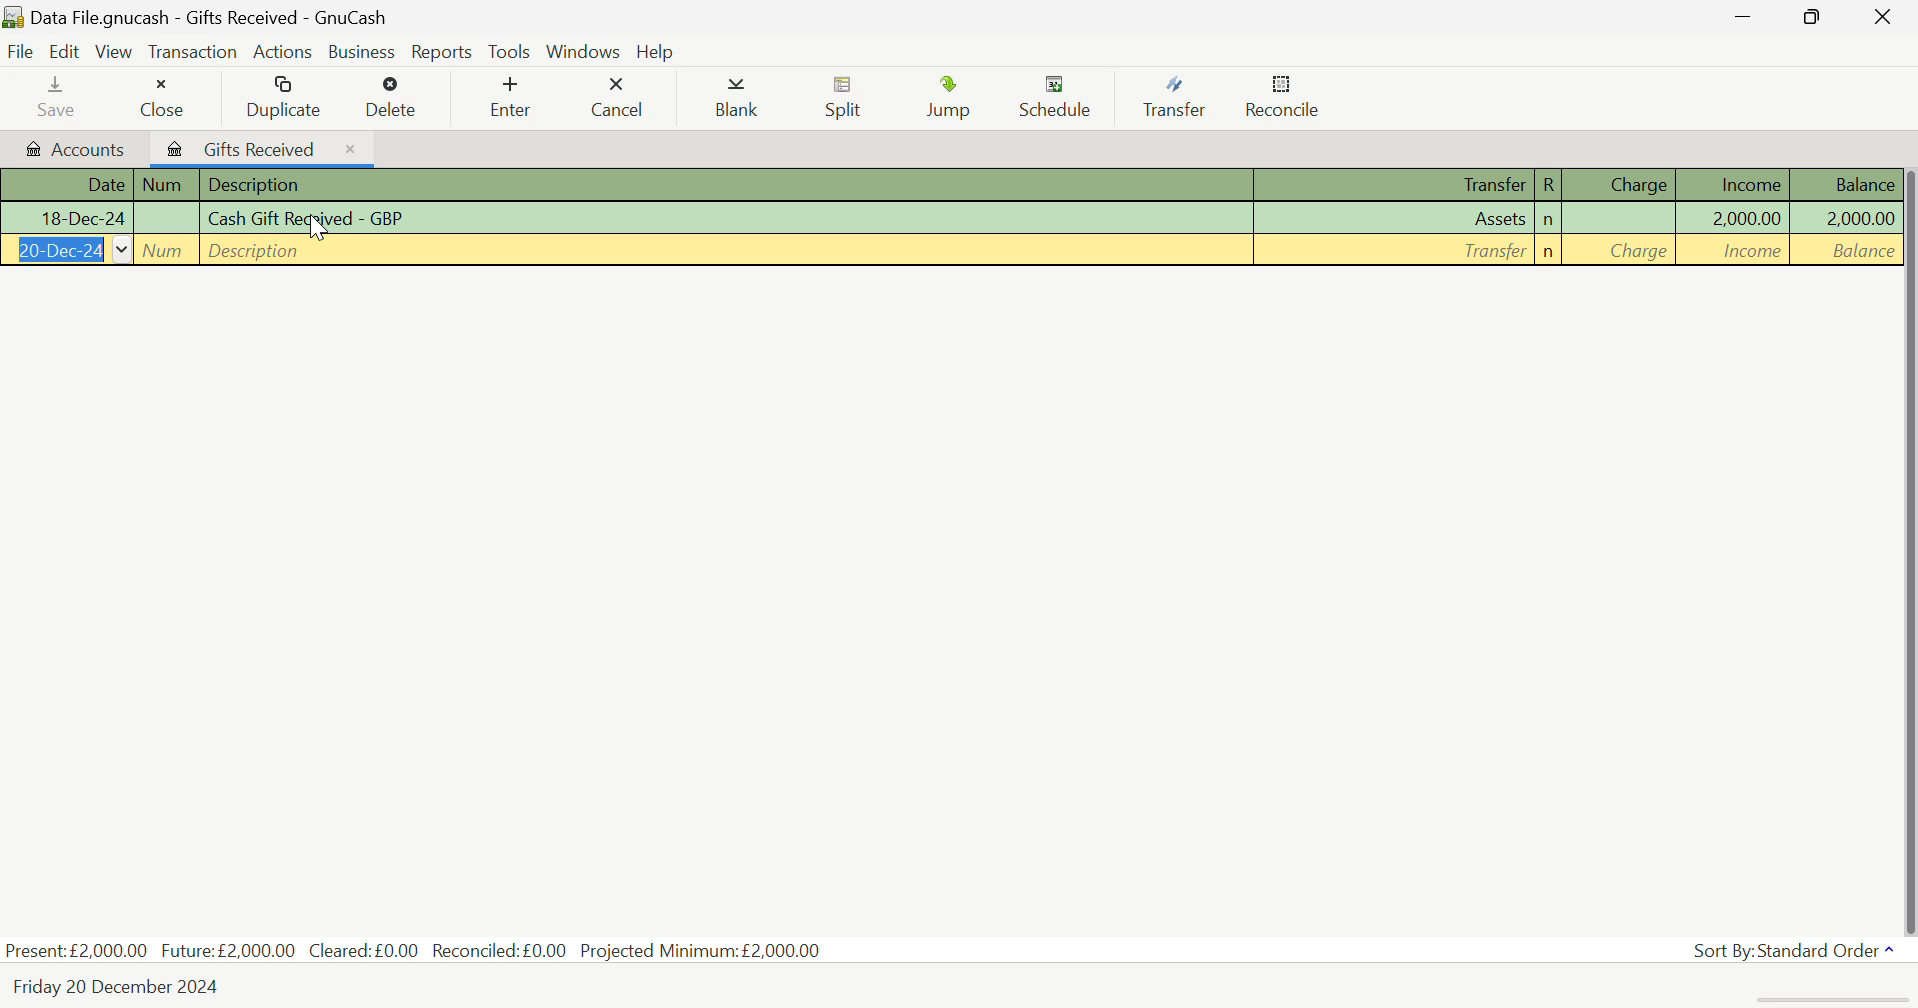 The width and height of the screenshot is (1918, 1008). Describe the element at coordinates (167, 218) in the screenshot. I see `Num` at that location.